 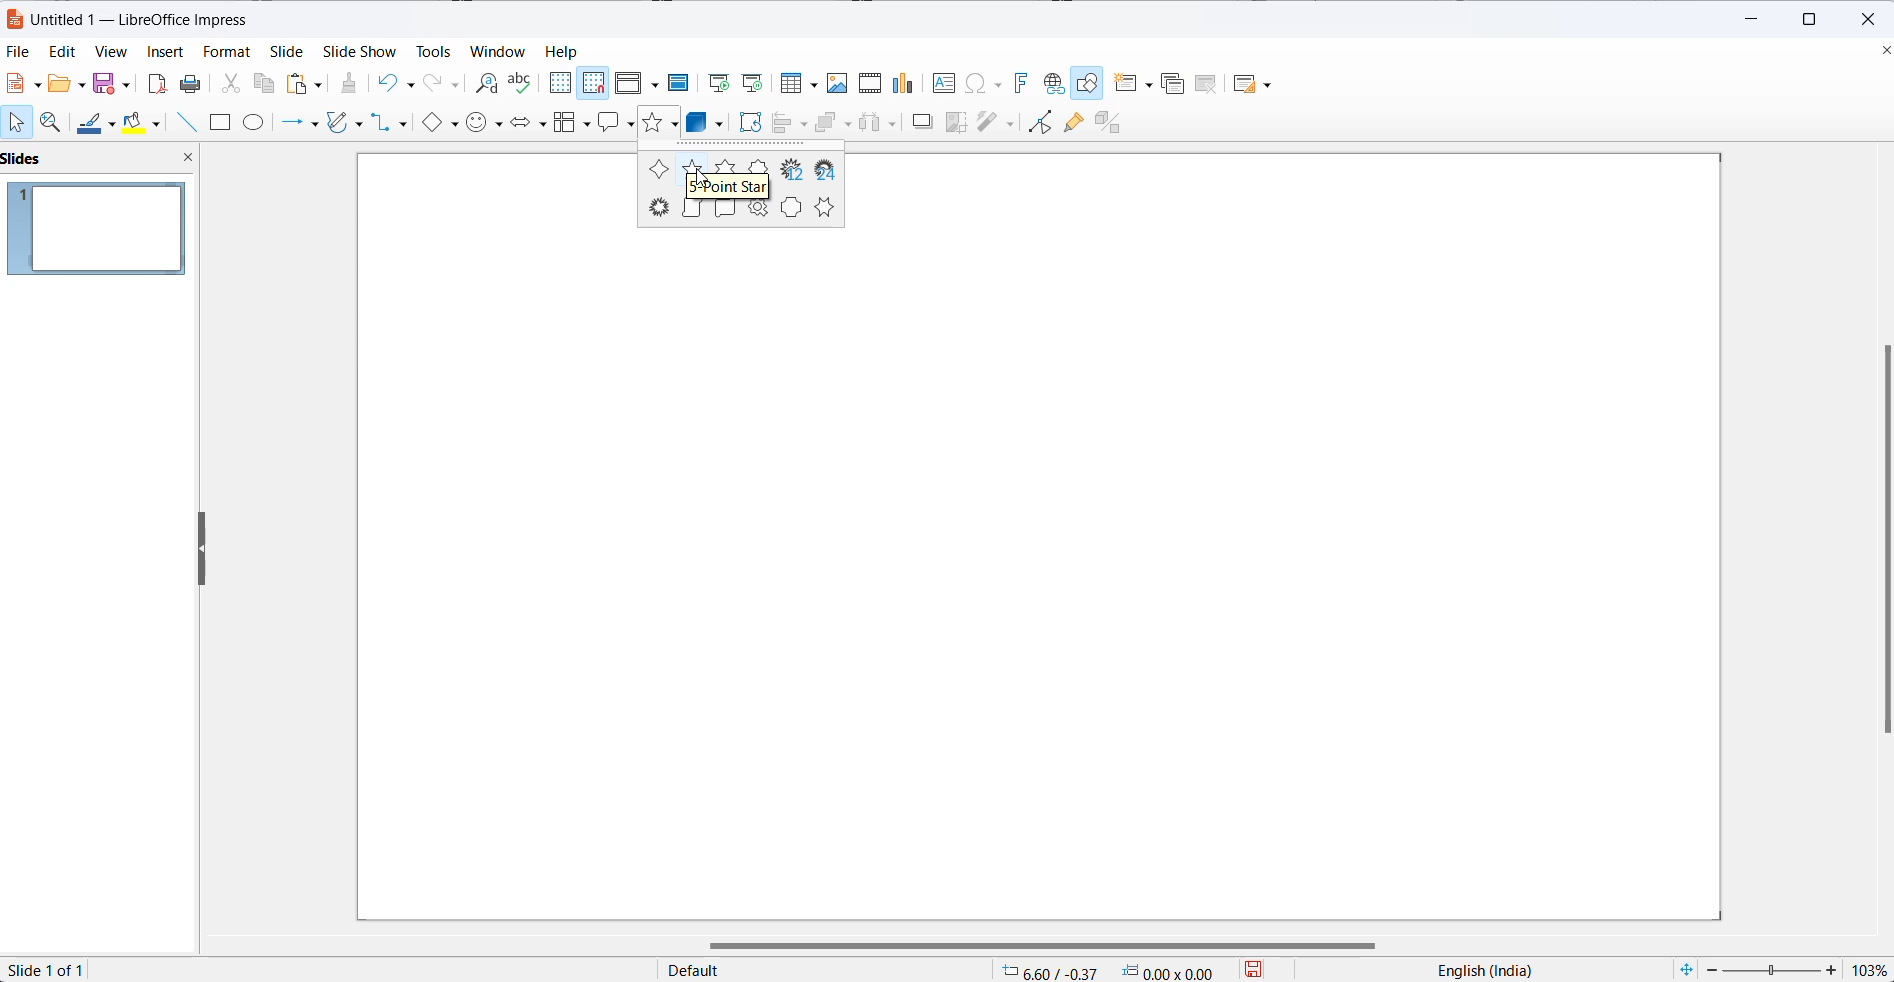 I want to click on line and arrows, so click(x=297, y=124).